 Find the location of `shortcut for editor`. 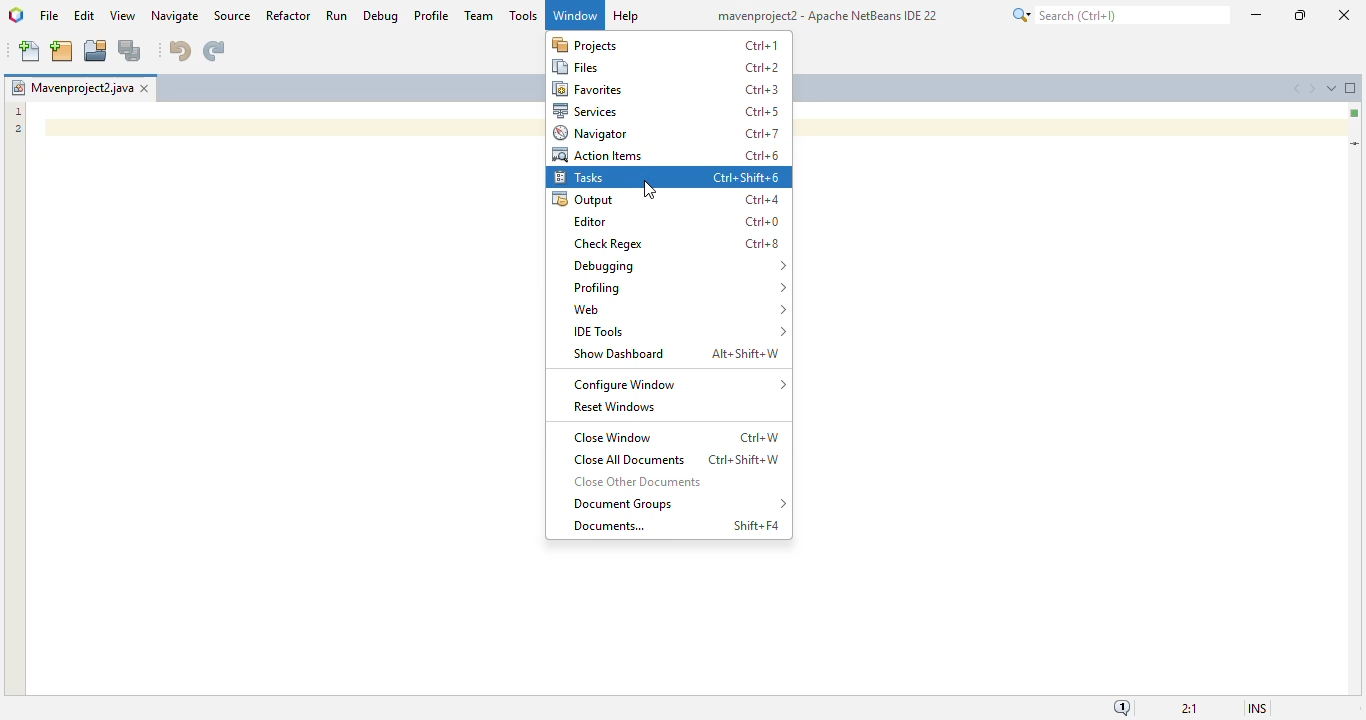

shortcut for editor is located at coordinates (762, 222).